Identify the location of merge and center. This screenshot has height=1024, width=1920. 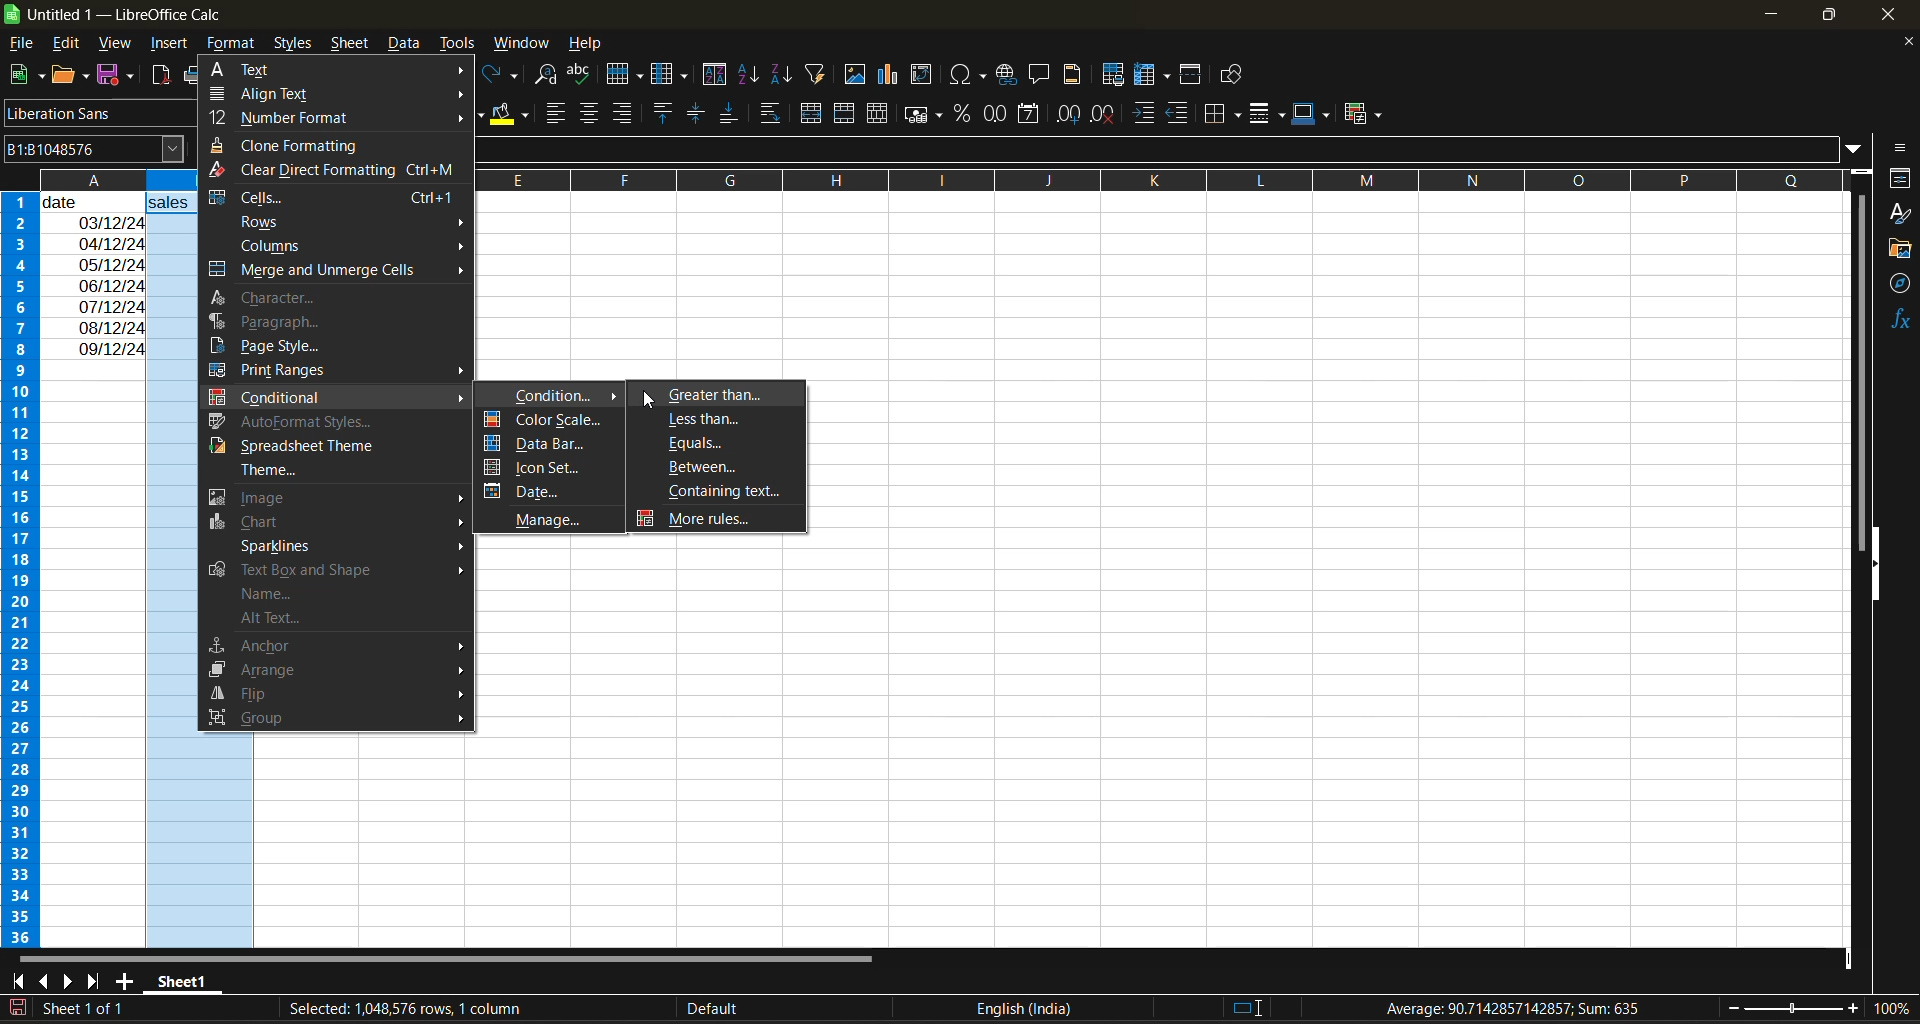
(814, 113).